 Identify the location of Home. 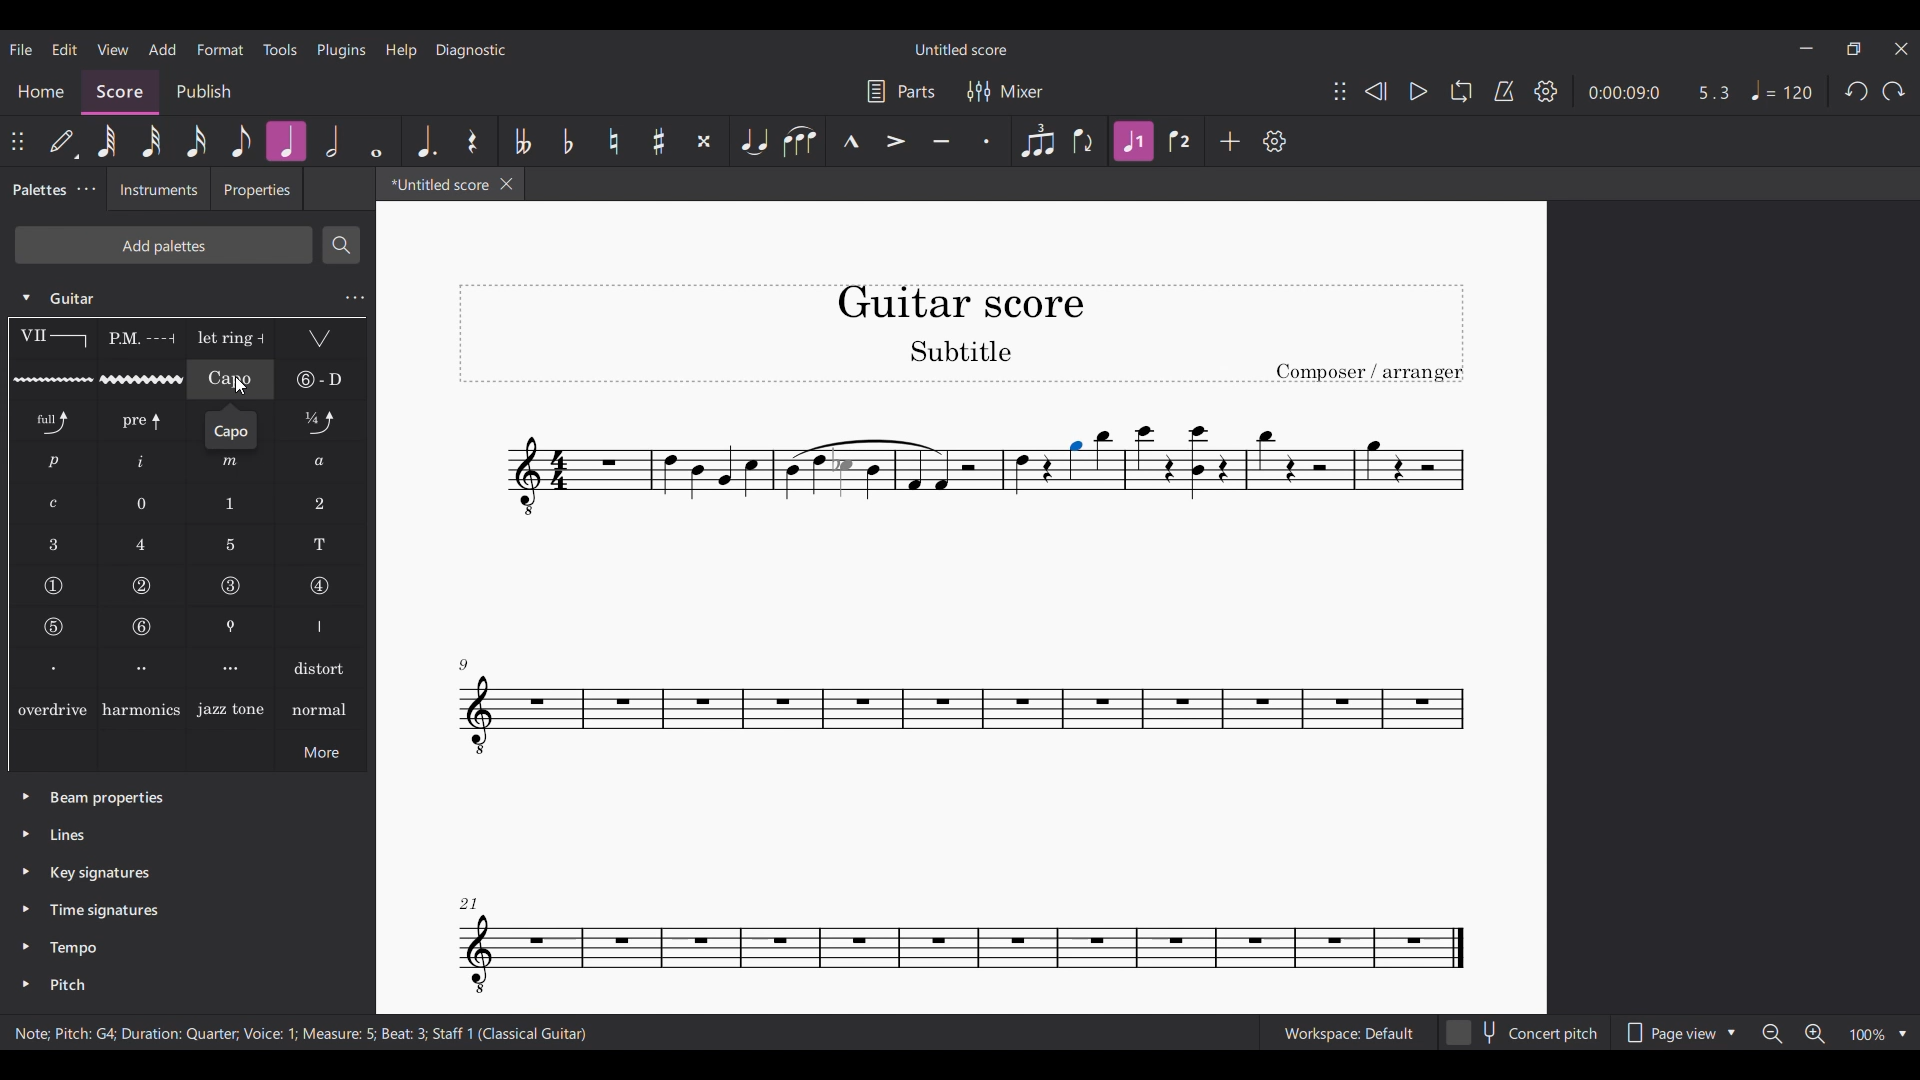
(40, 92).